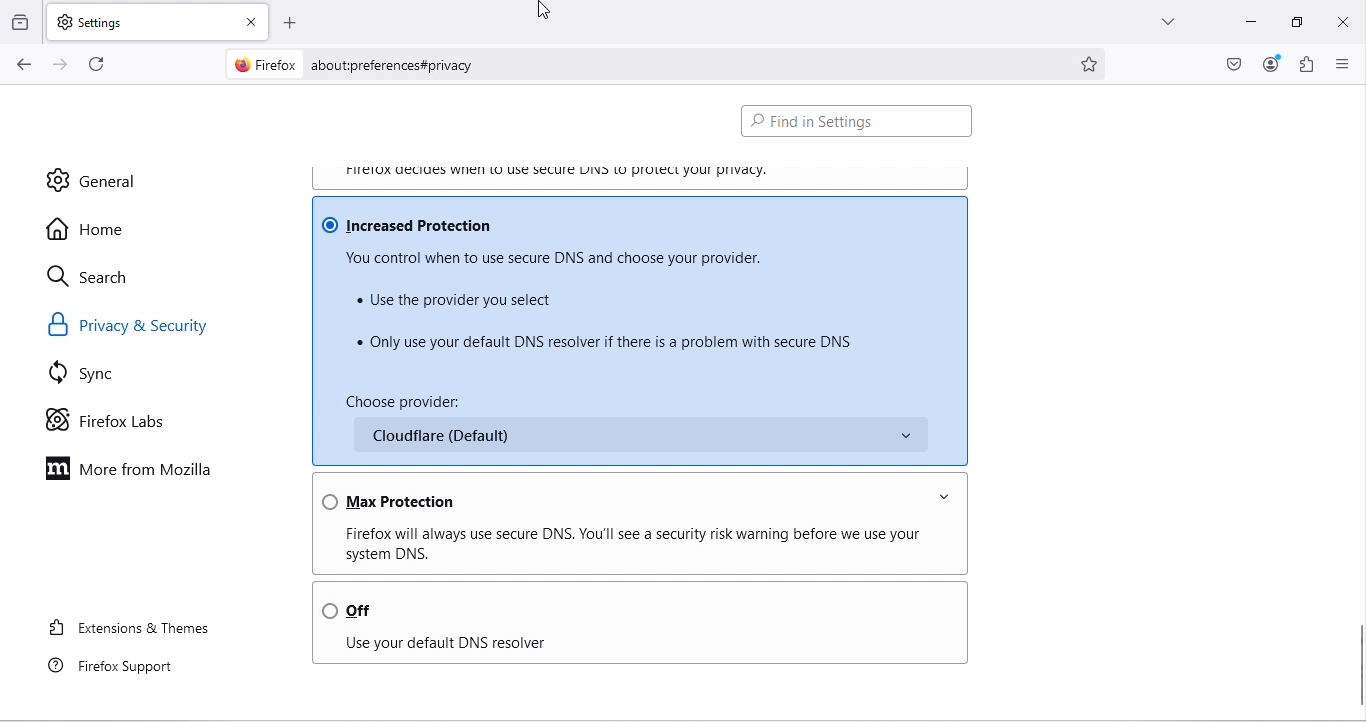 This screenshot has height=722, width=1366. I want to click on « Only use your default DNS resolver if there is a problem with secure DNS, so click(606, 342).